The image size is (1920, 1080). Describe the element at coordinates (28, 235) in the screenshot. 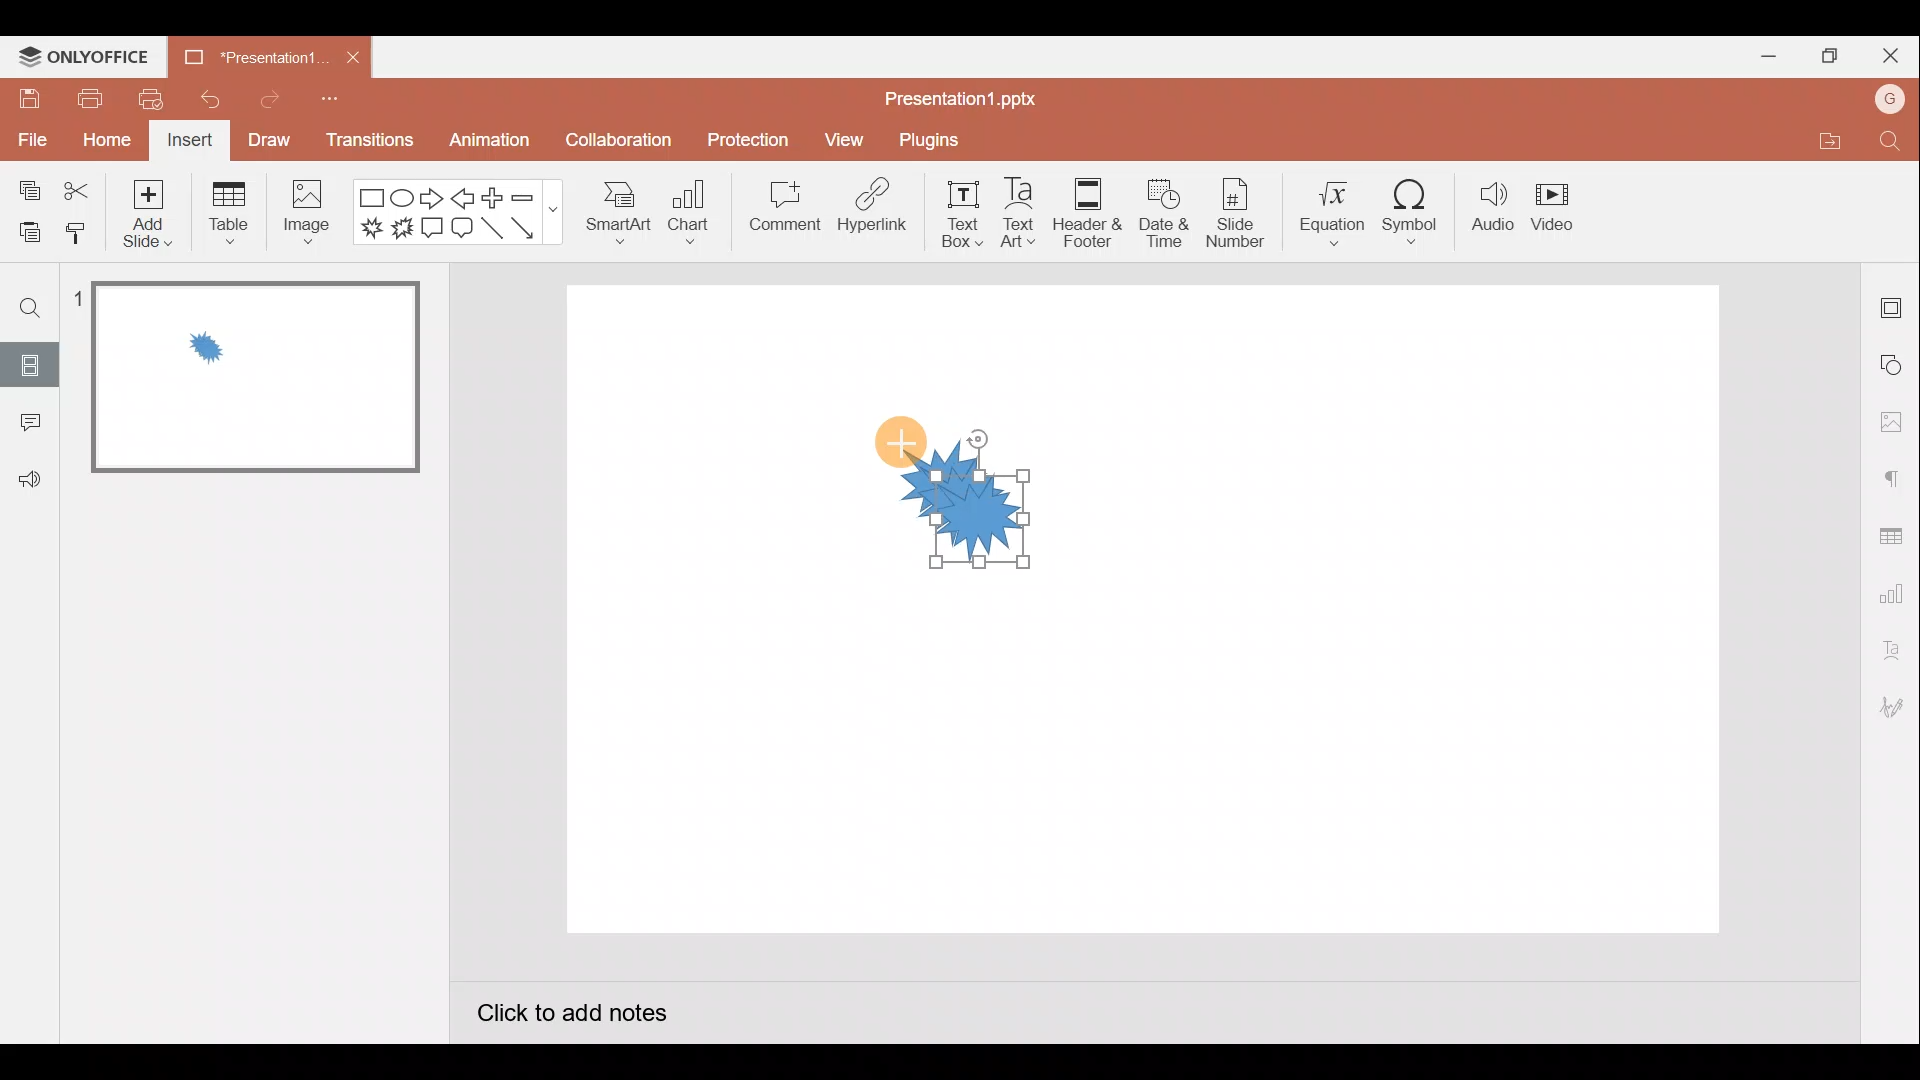

I see `Paste` at that location.